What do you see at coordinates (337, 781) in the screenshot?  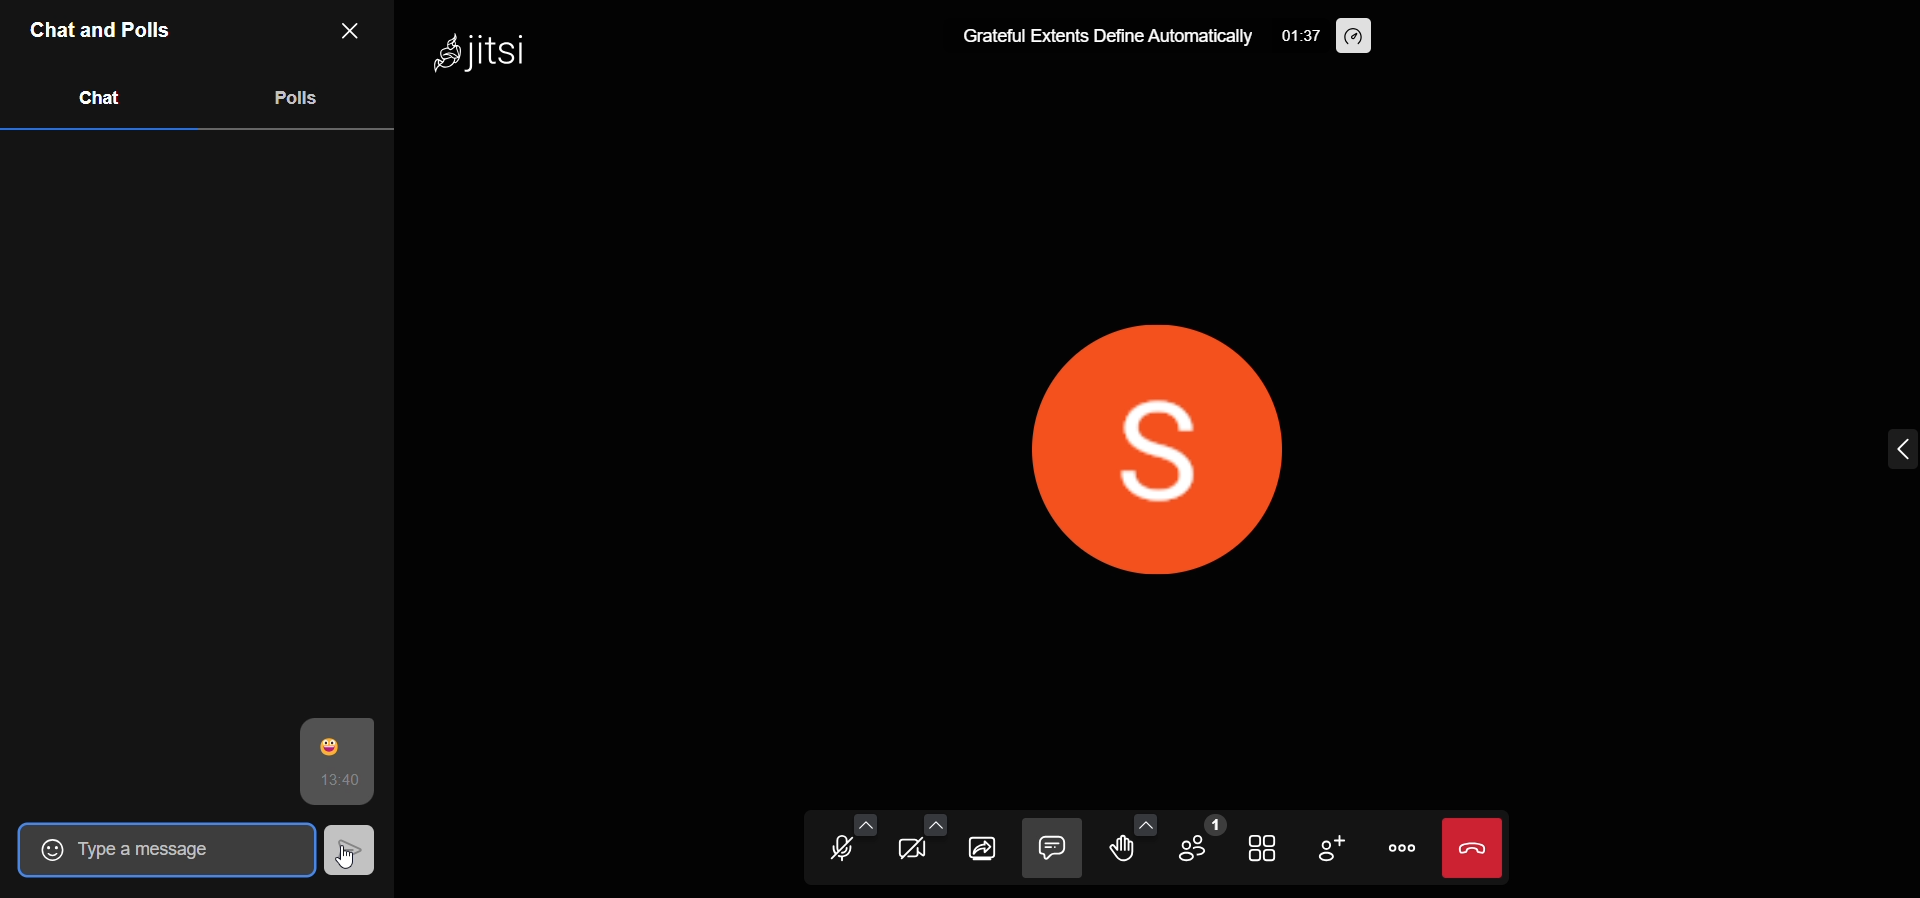 I see `sent time` at bounding box center [337, 781].